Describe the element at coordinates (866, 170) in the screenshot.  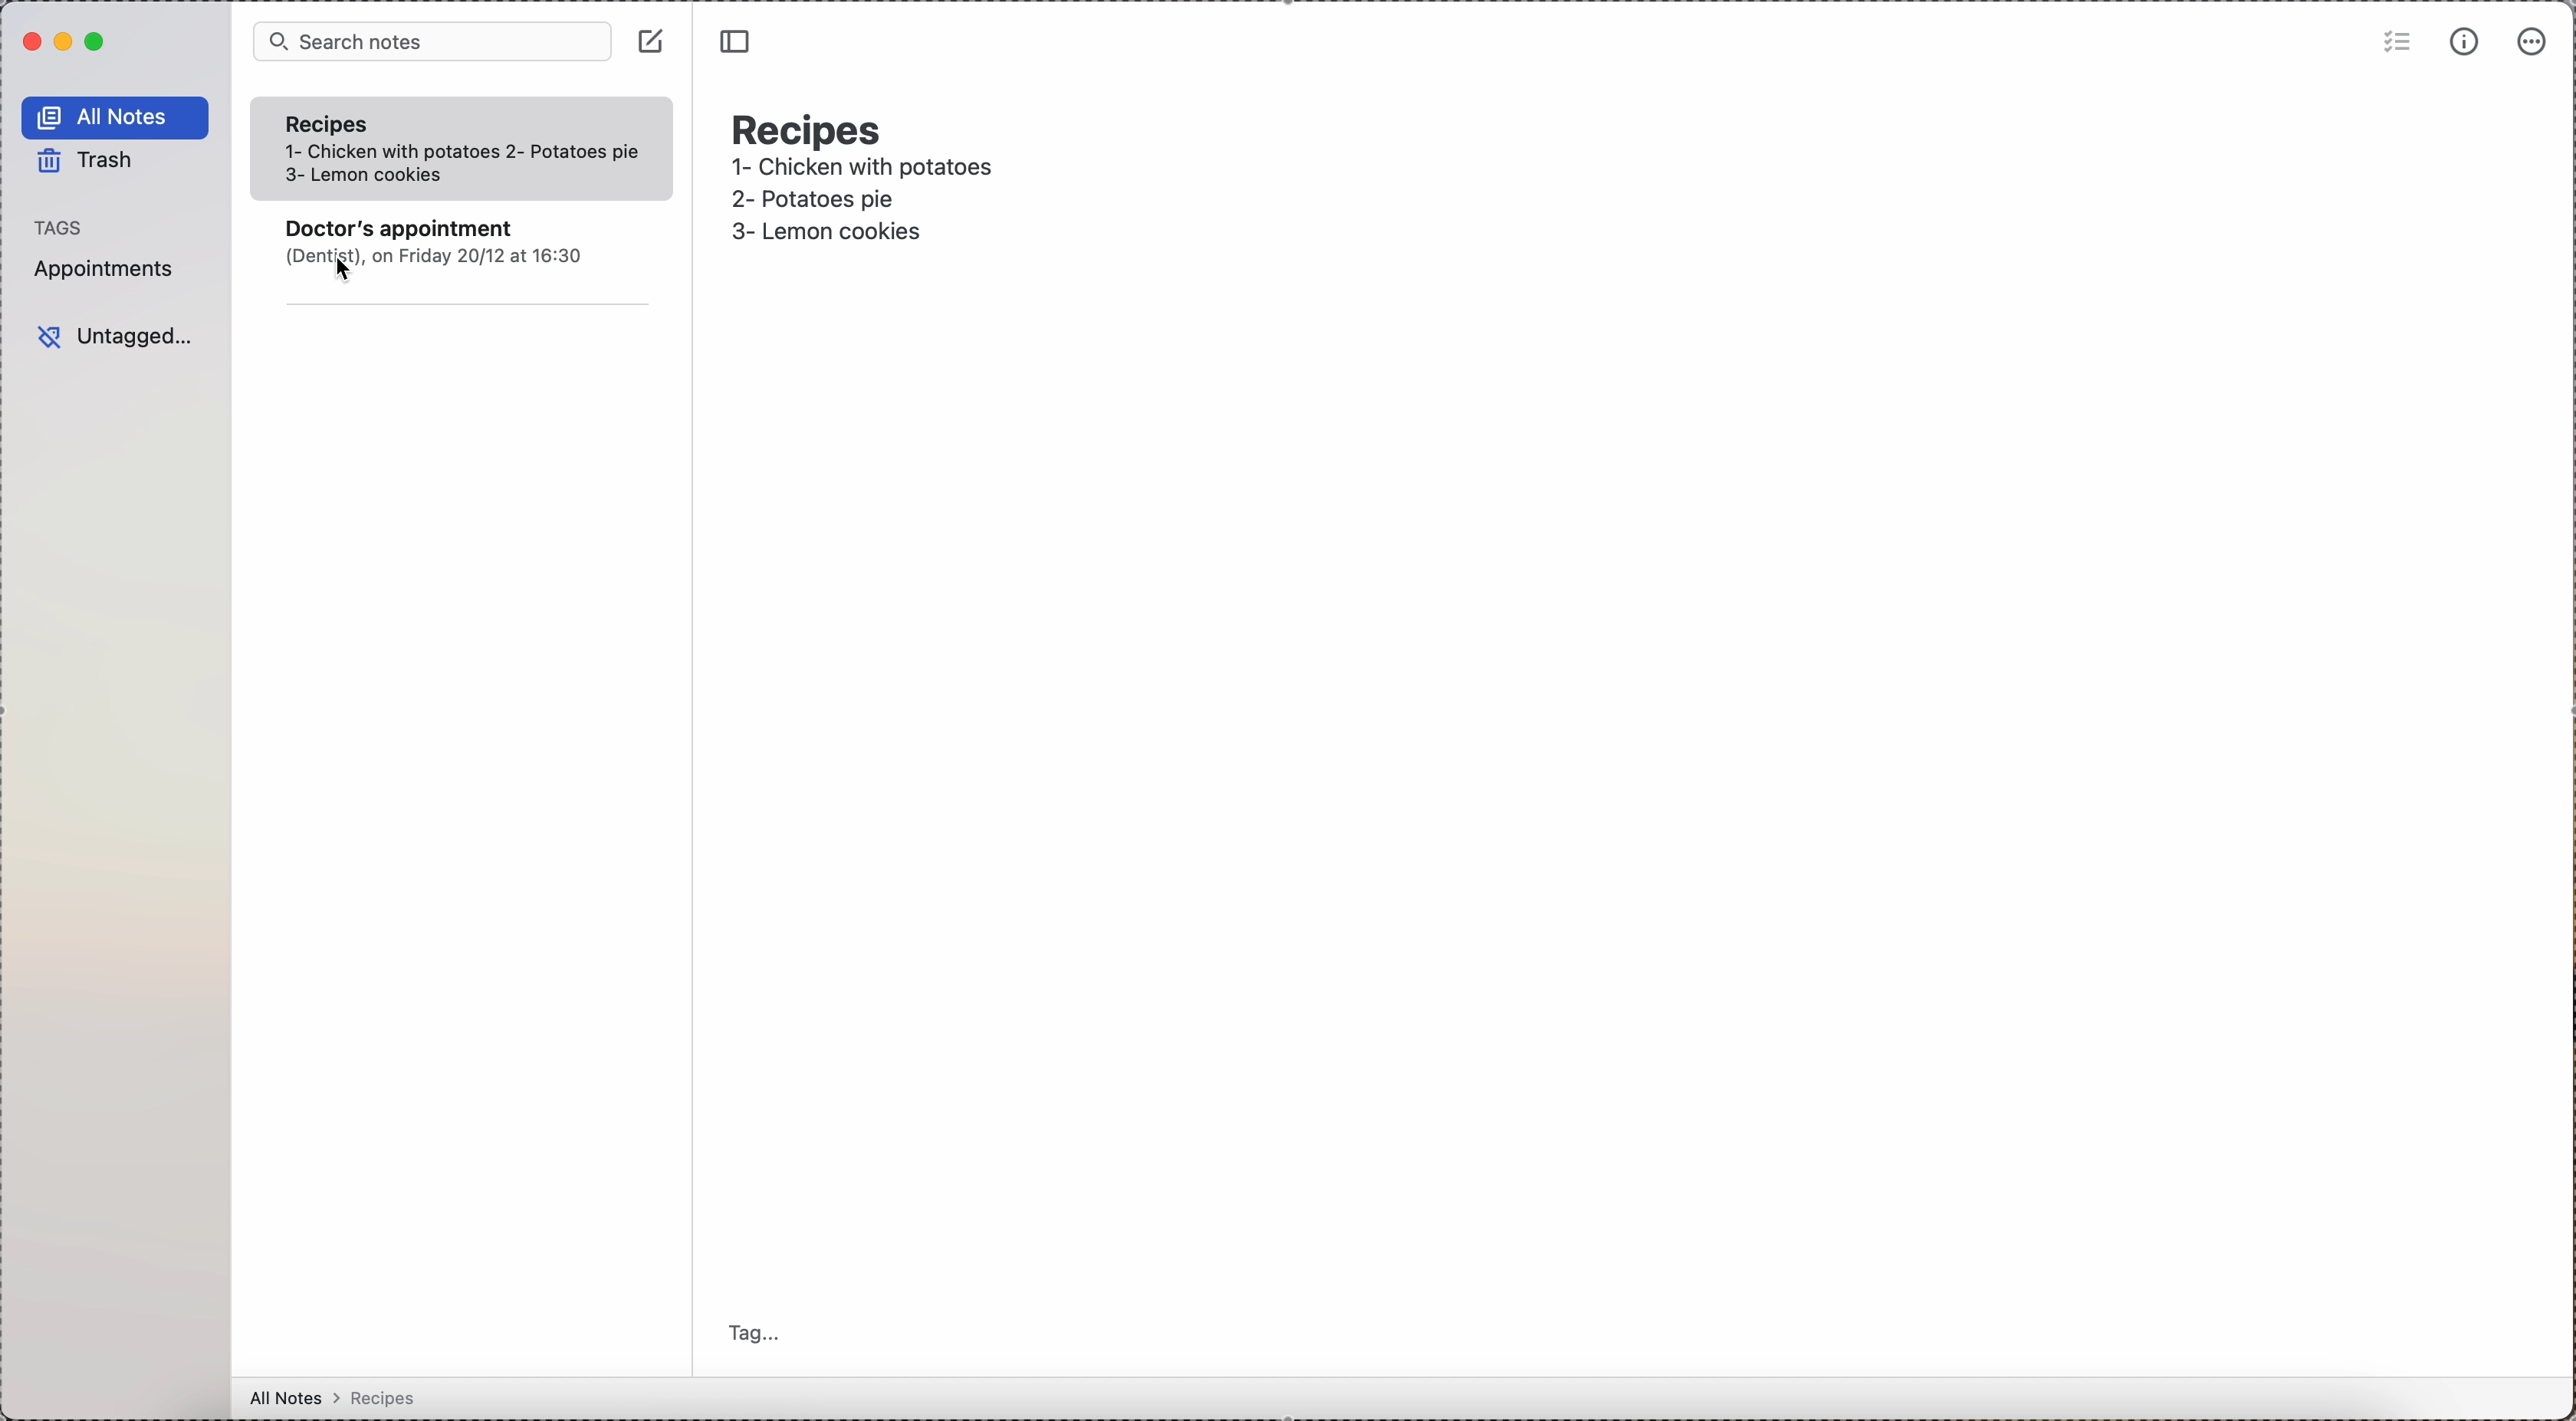
I see `1- Chicken with potatoes` at that location.